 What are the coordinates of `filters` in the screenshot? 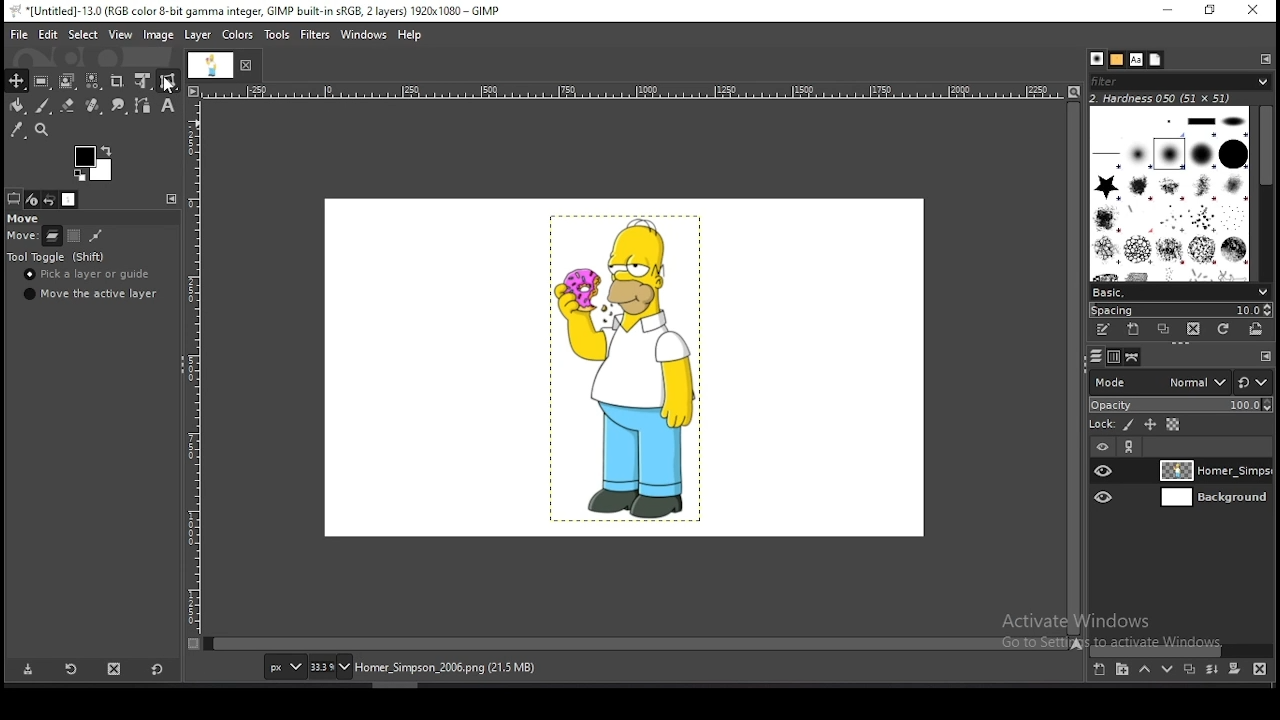 It's located at (316, 35).